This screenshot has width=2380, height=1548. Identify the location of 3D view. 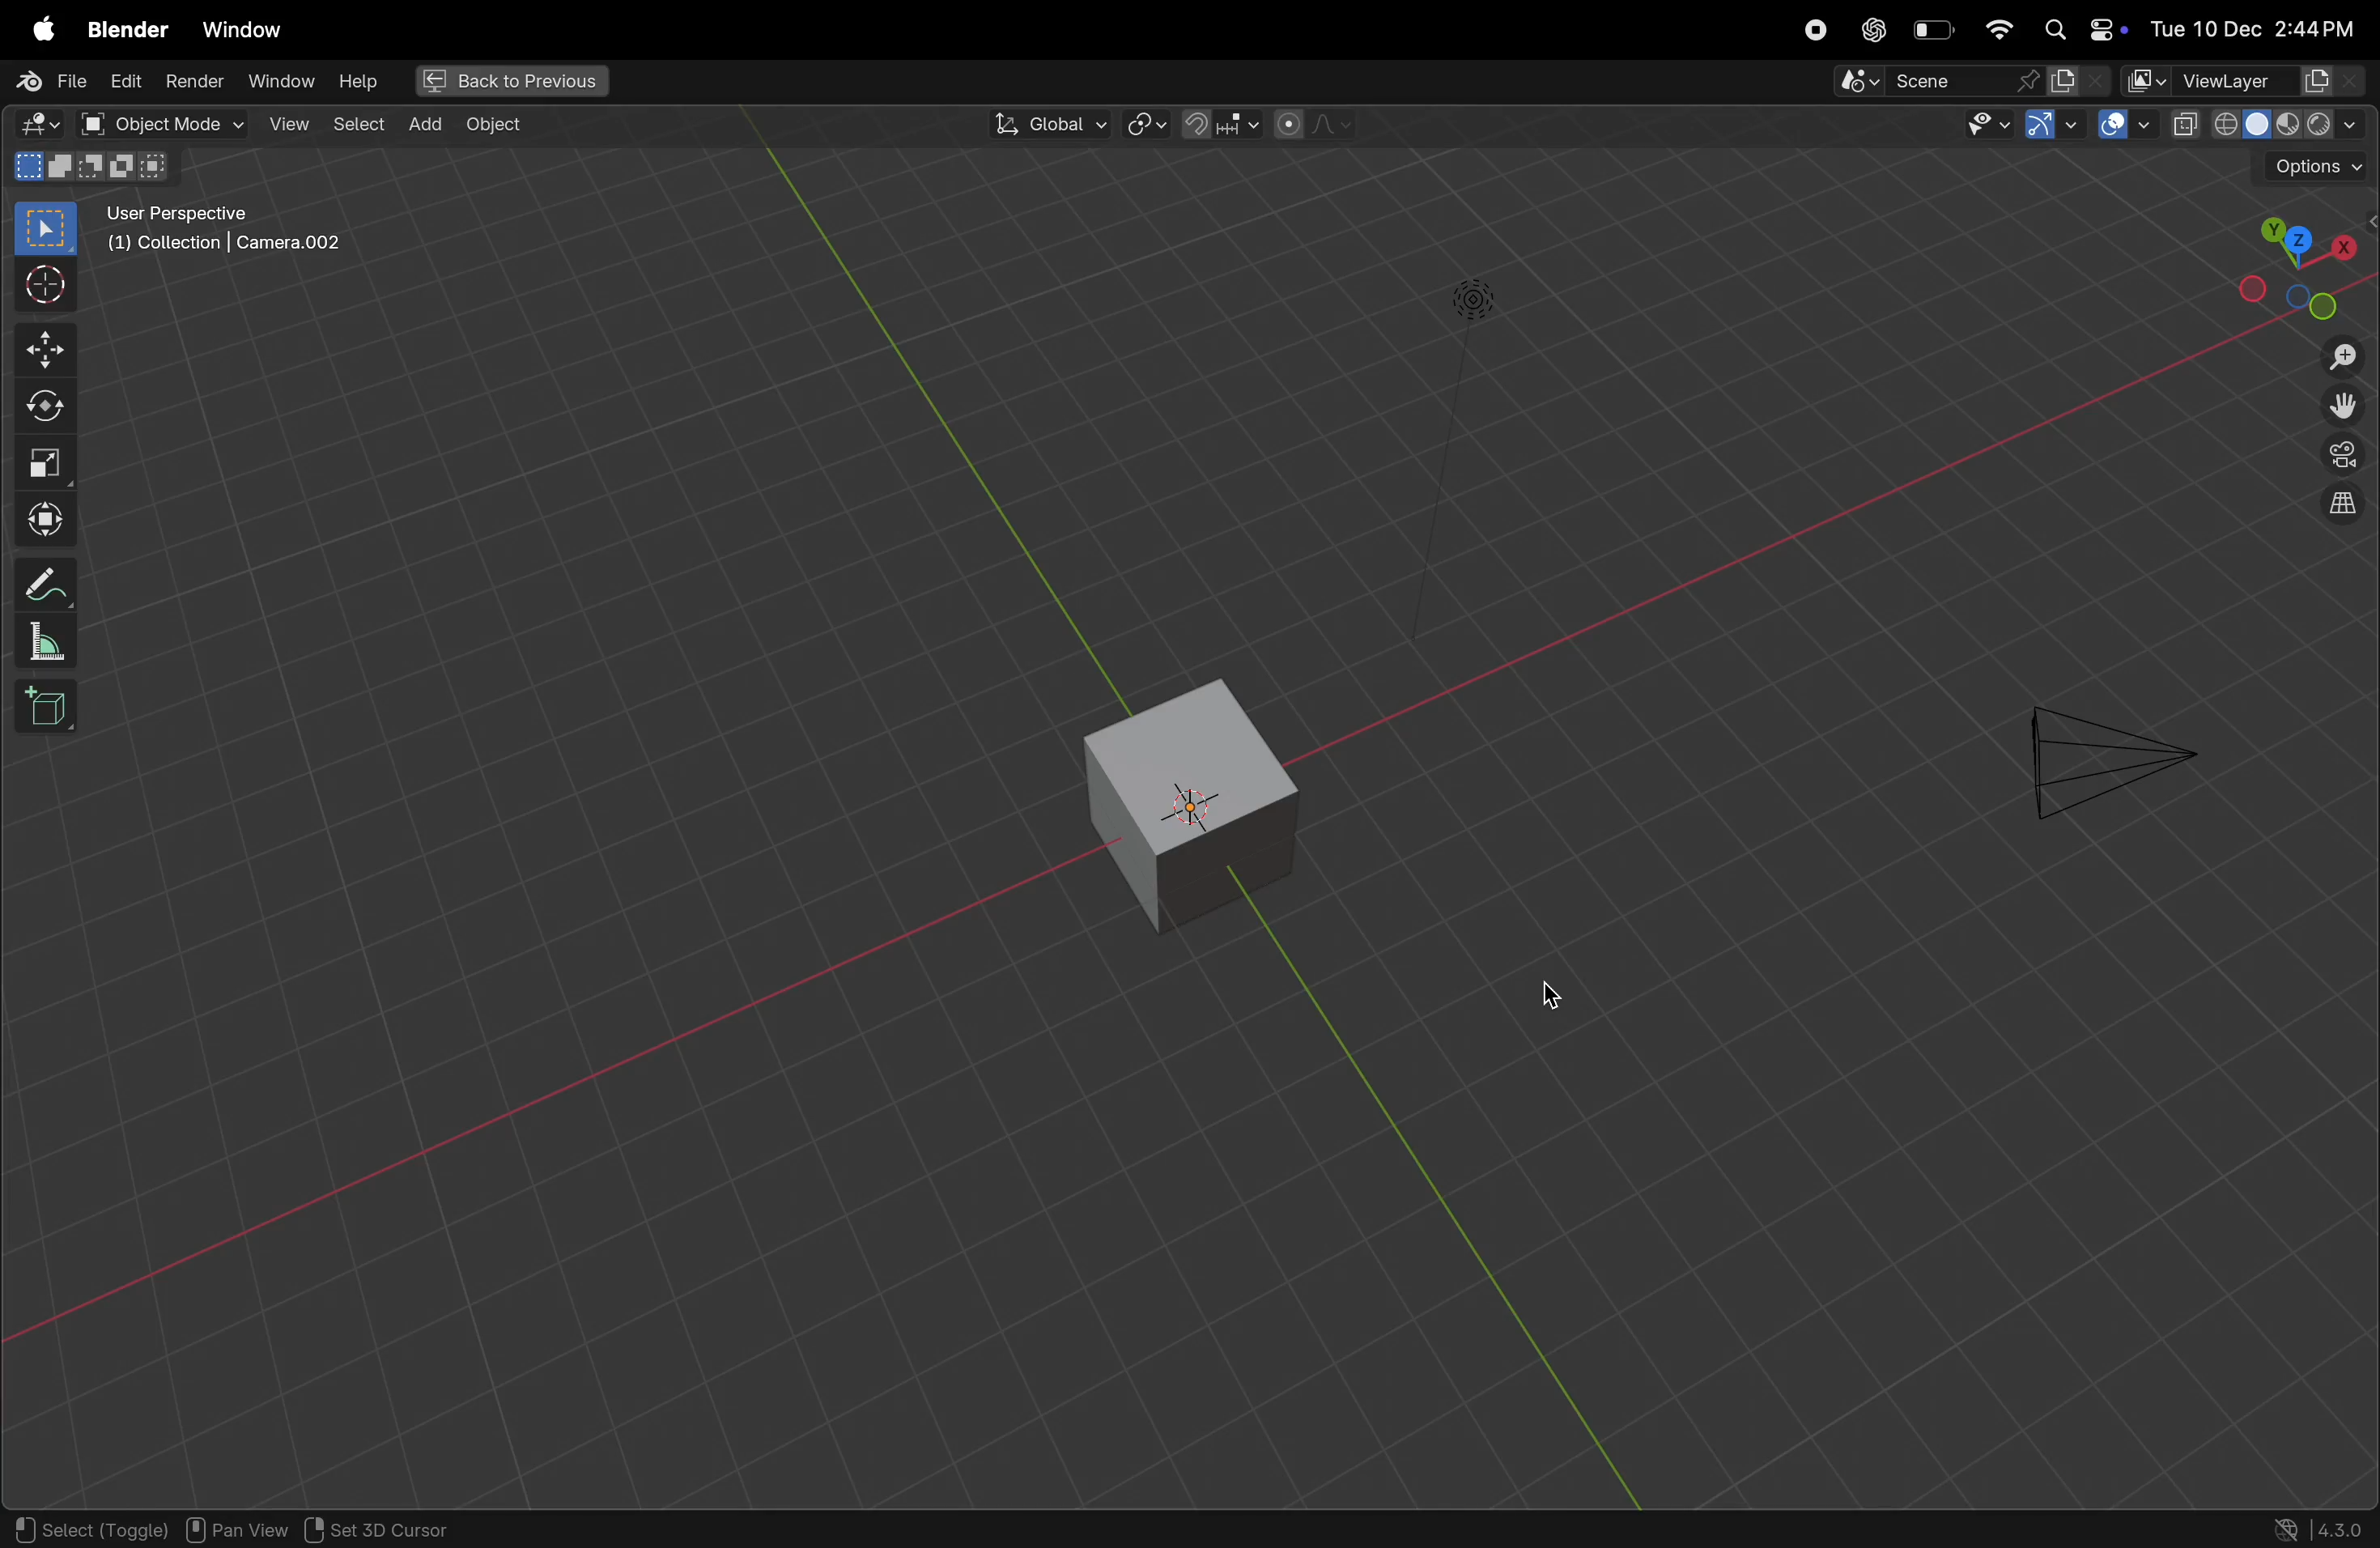
(1196, 806).